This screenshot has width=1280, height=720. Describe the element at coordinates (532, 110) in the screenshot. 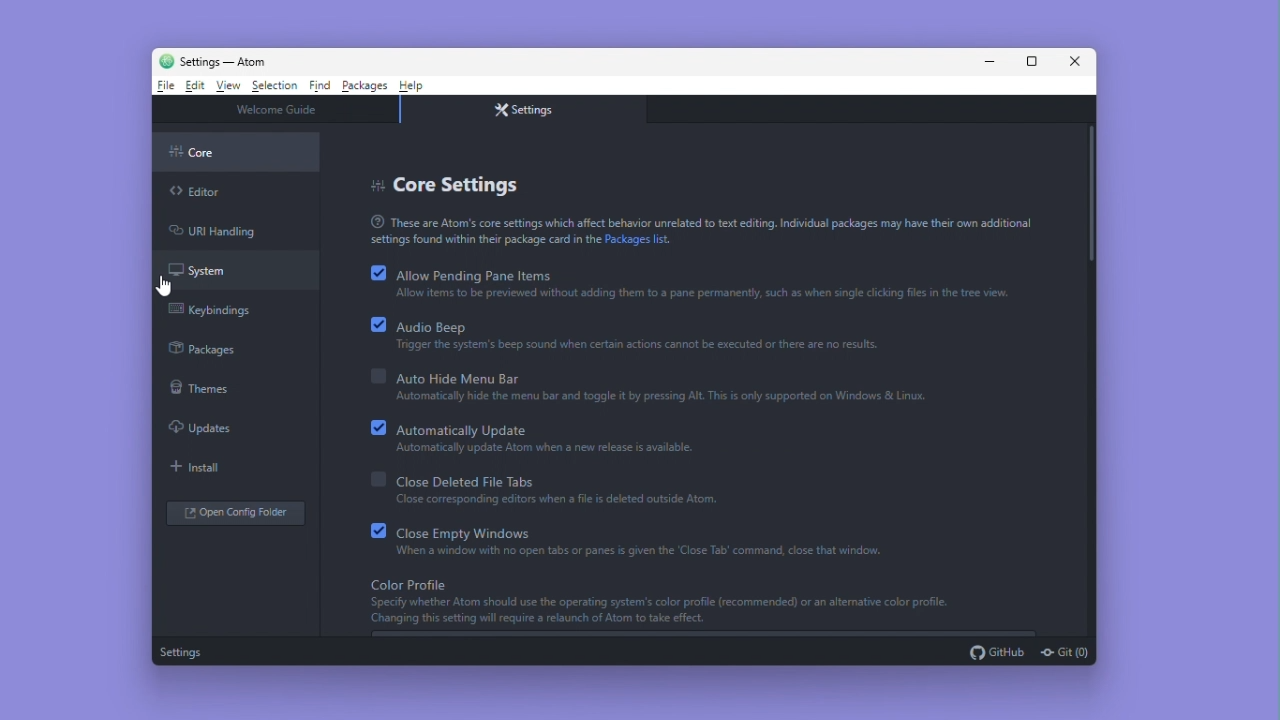

I see `Settings` at that location.